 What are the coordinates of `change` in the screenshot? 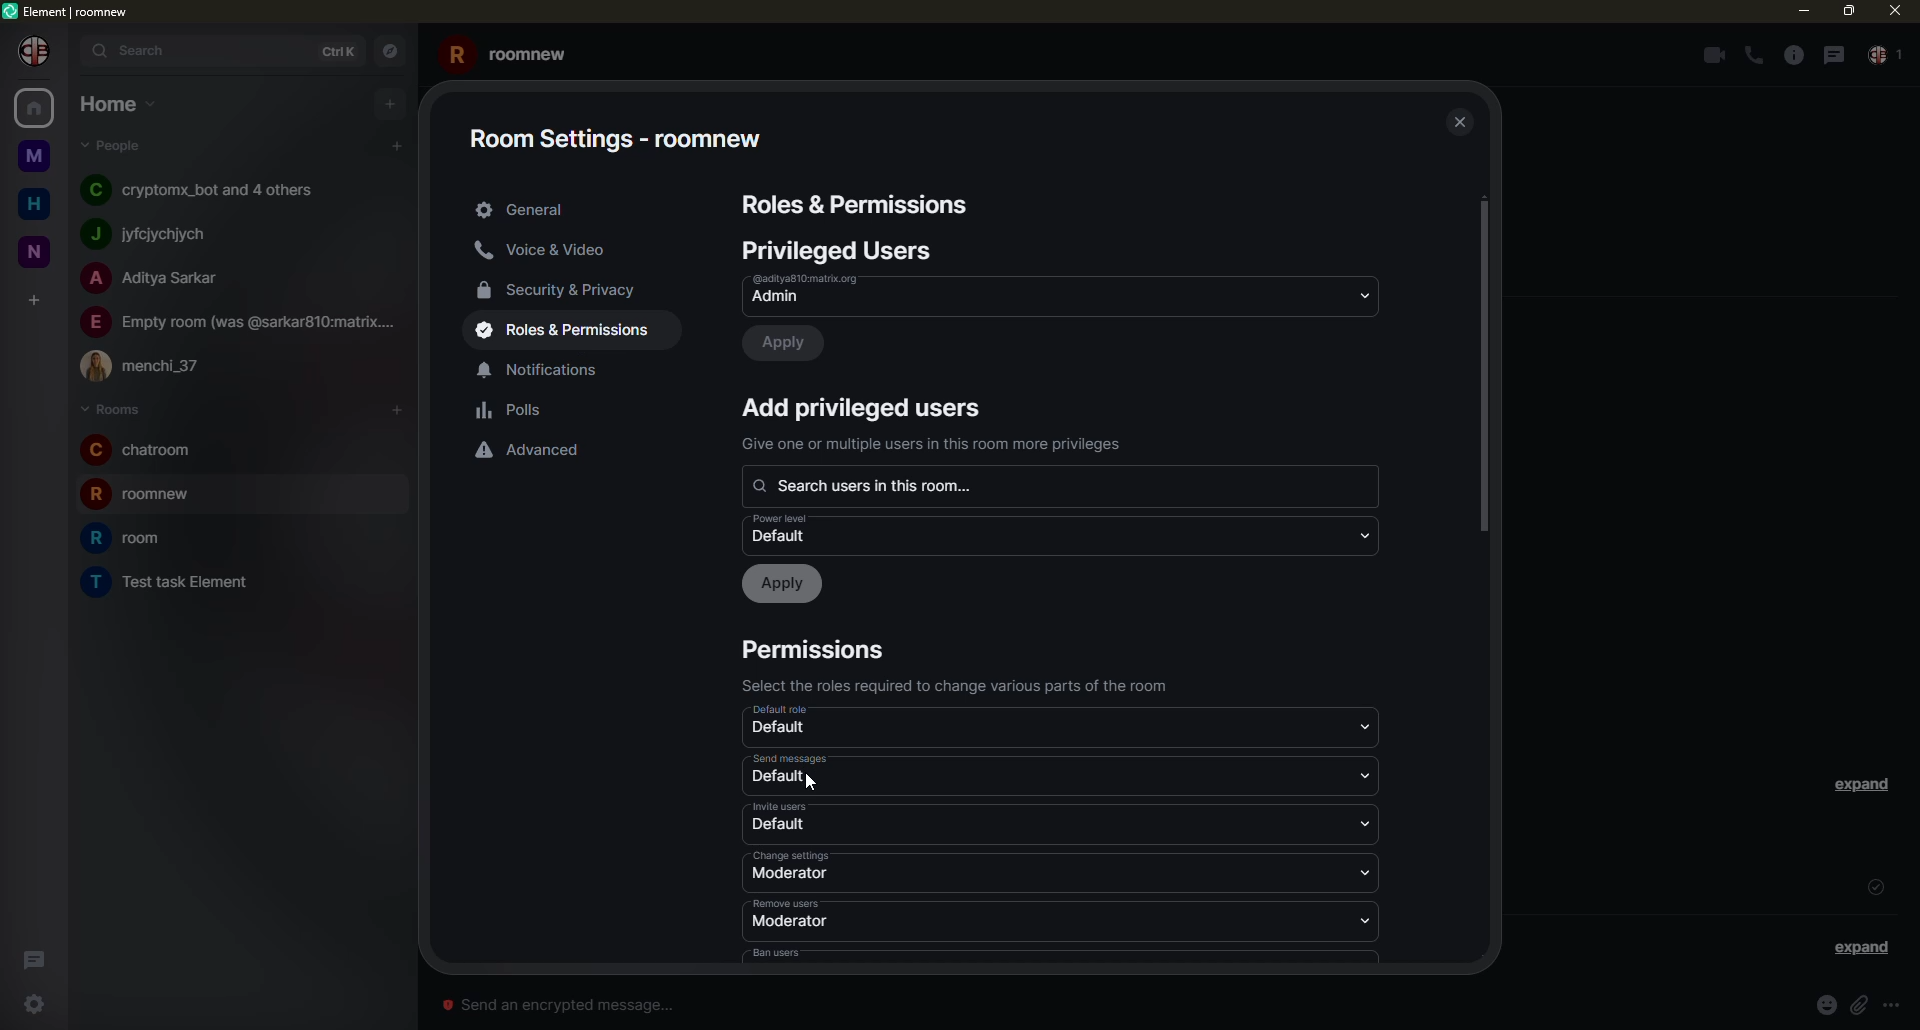 It's located at (792, 855).